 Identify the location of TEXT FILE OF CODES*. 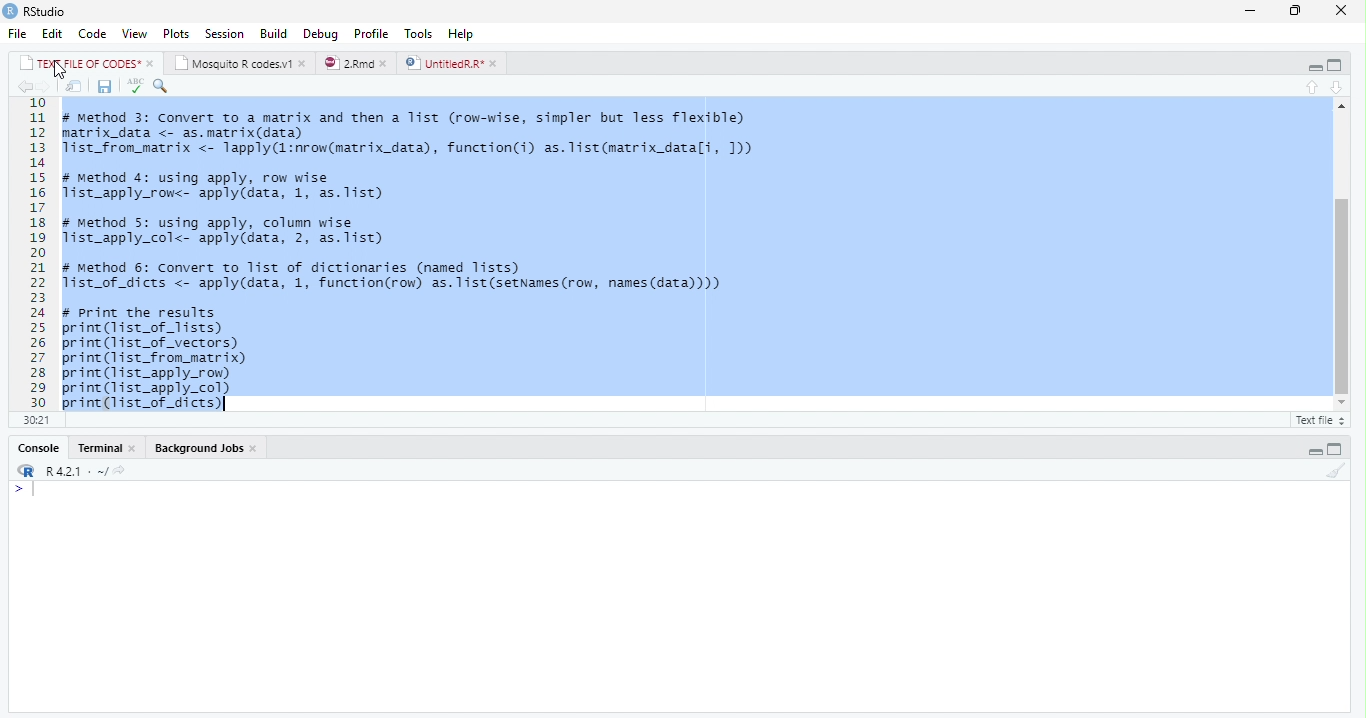
(86, 62).